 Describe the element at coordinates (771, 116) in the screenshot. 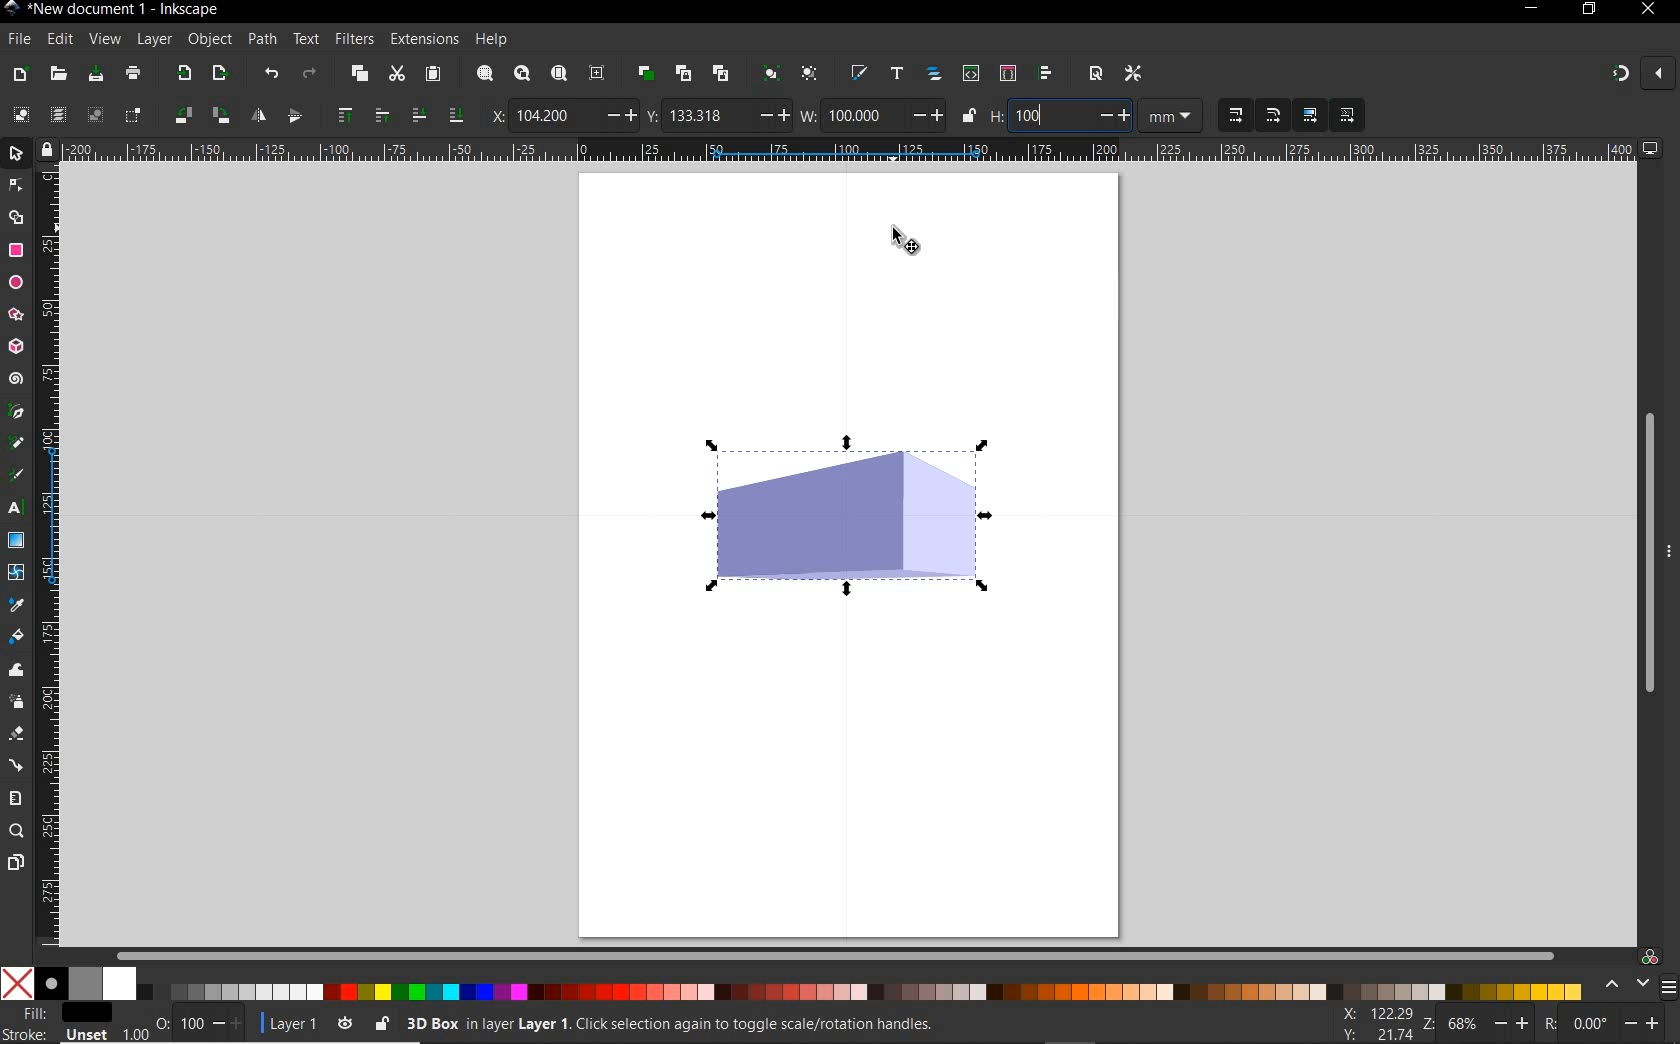

I see `increase/decrease` at that location.